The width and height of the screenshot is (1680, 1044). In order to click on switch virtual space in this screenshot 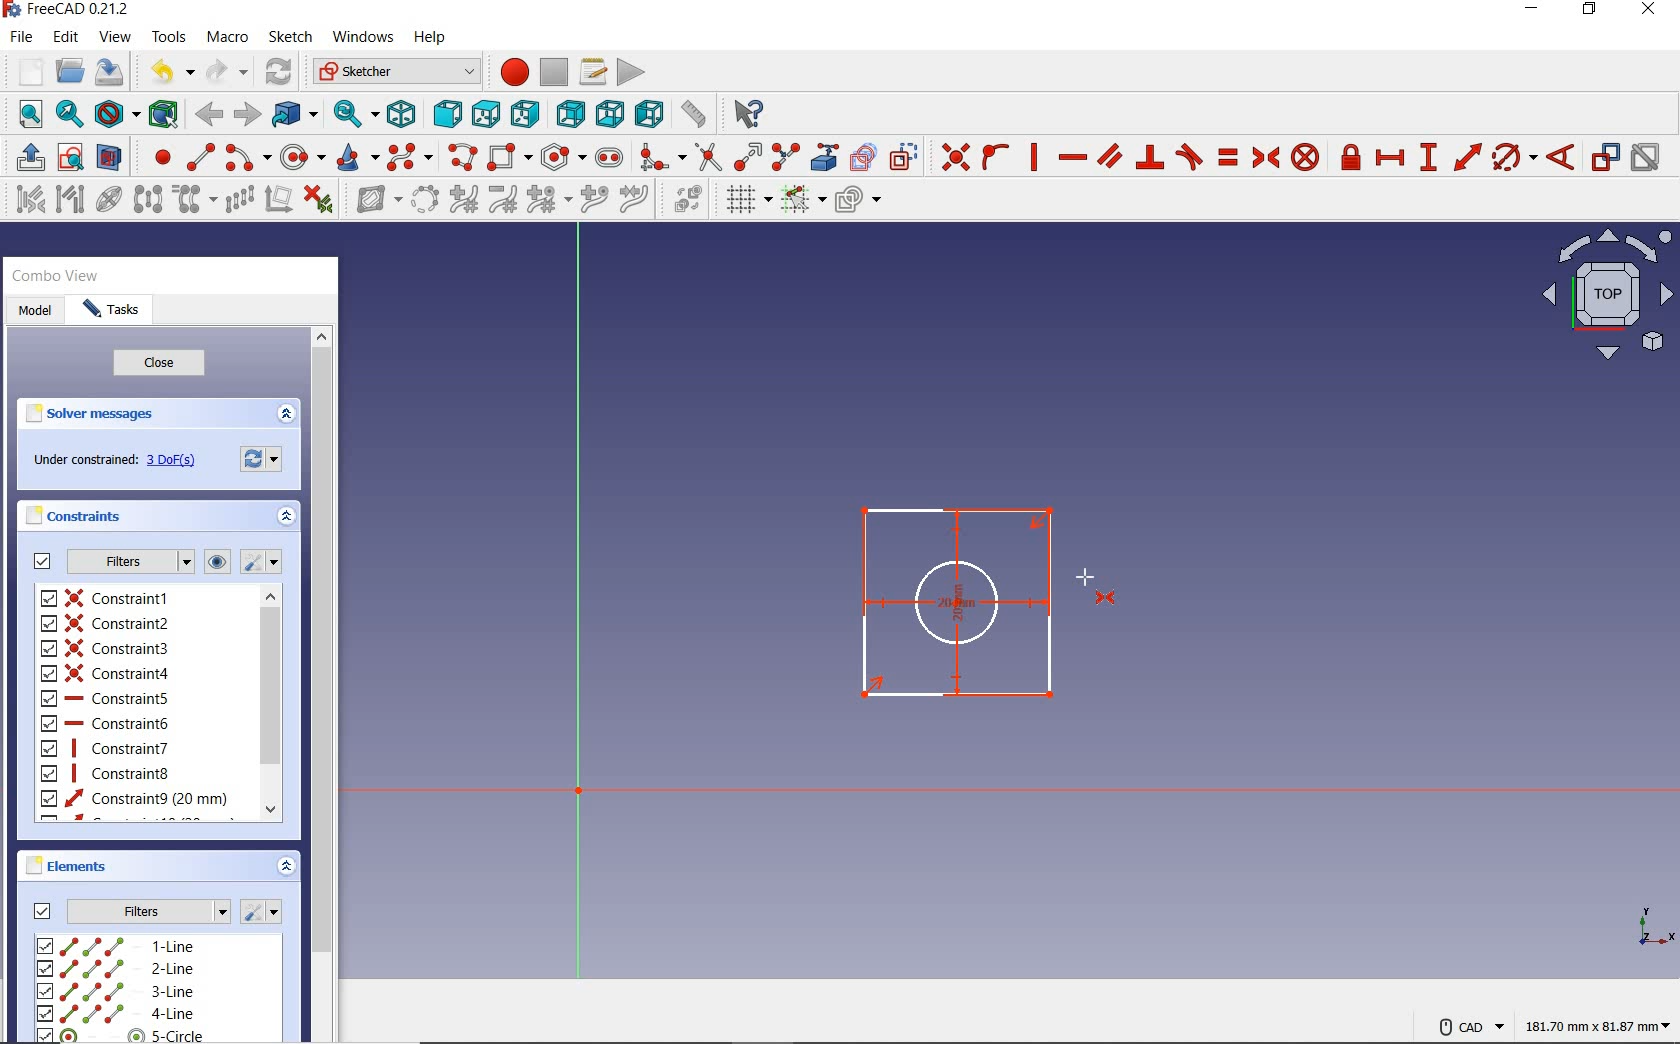, I will do `click(684, 201)`.